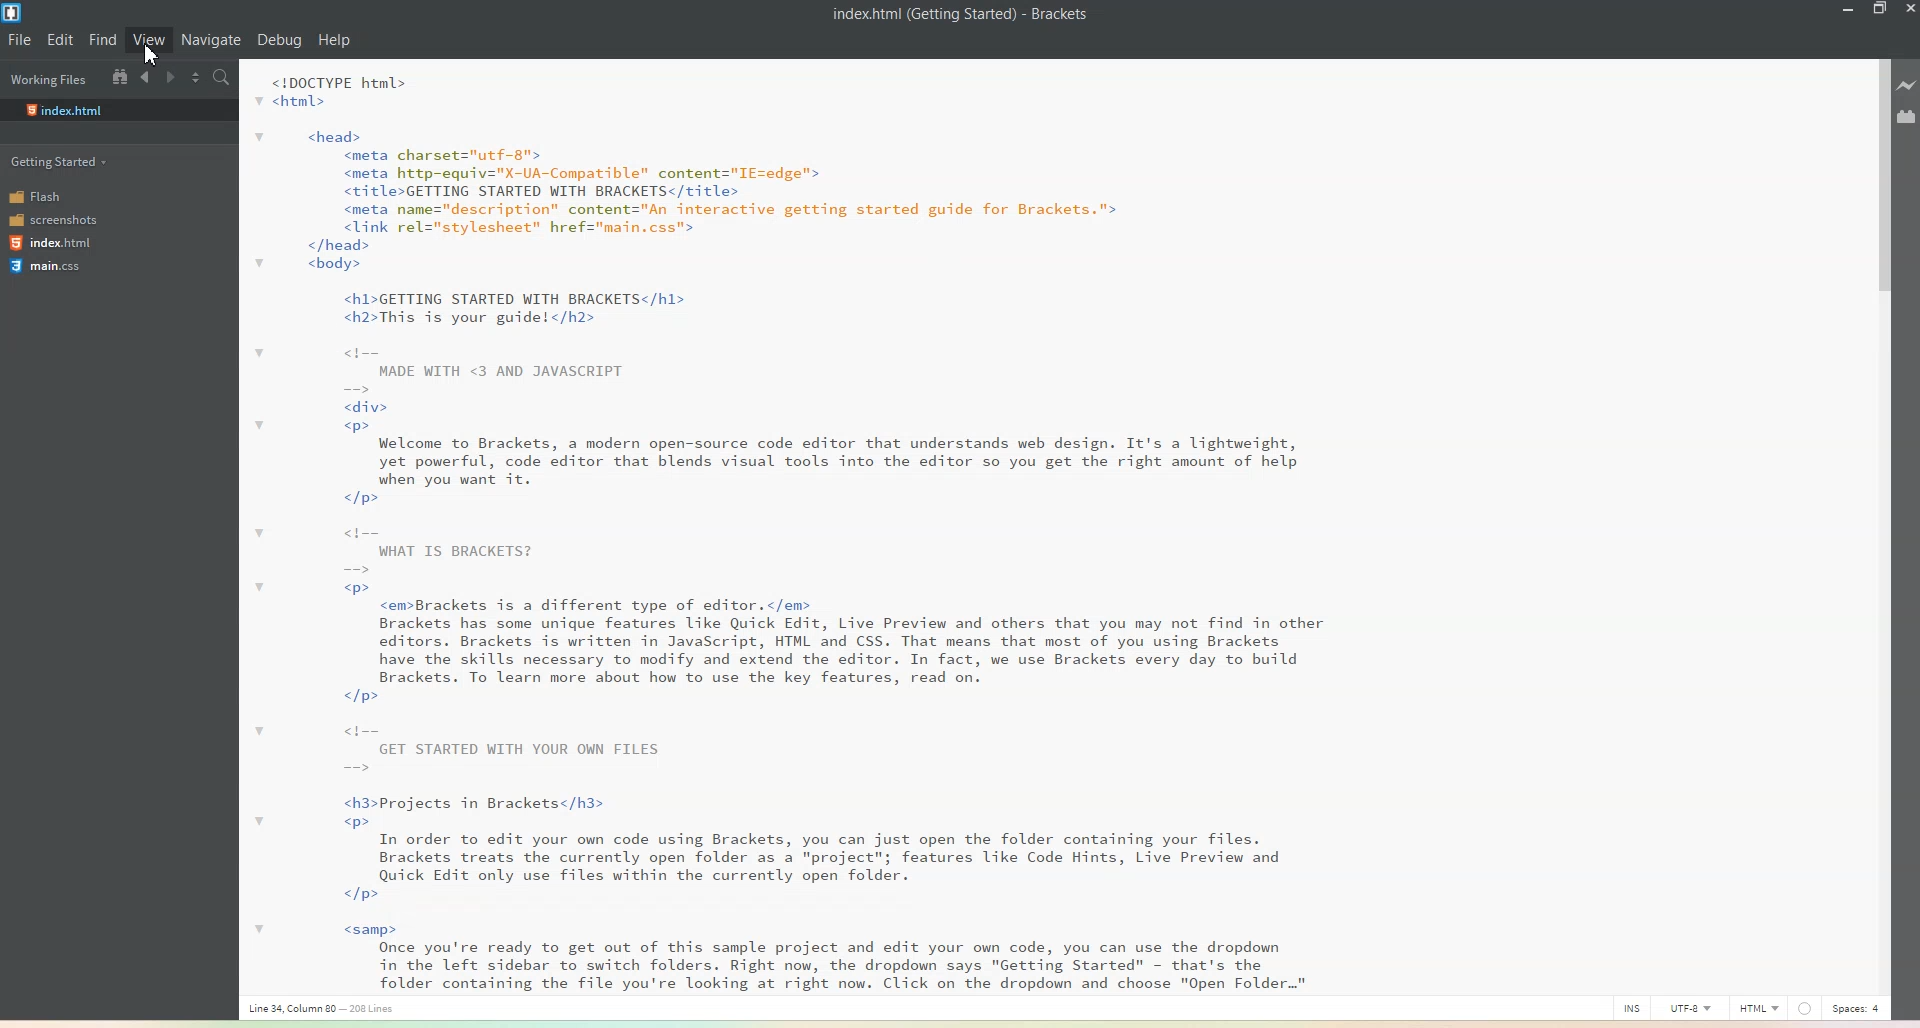 This screenshot has height=1028, width=1920. I want to click on Find, so click(103, 40).